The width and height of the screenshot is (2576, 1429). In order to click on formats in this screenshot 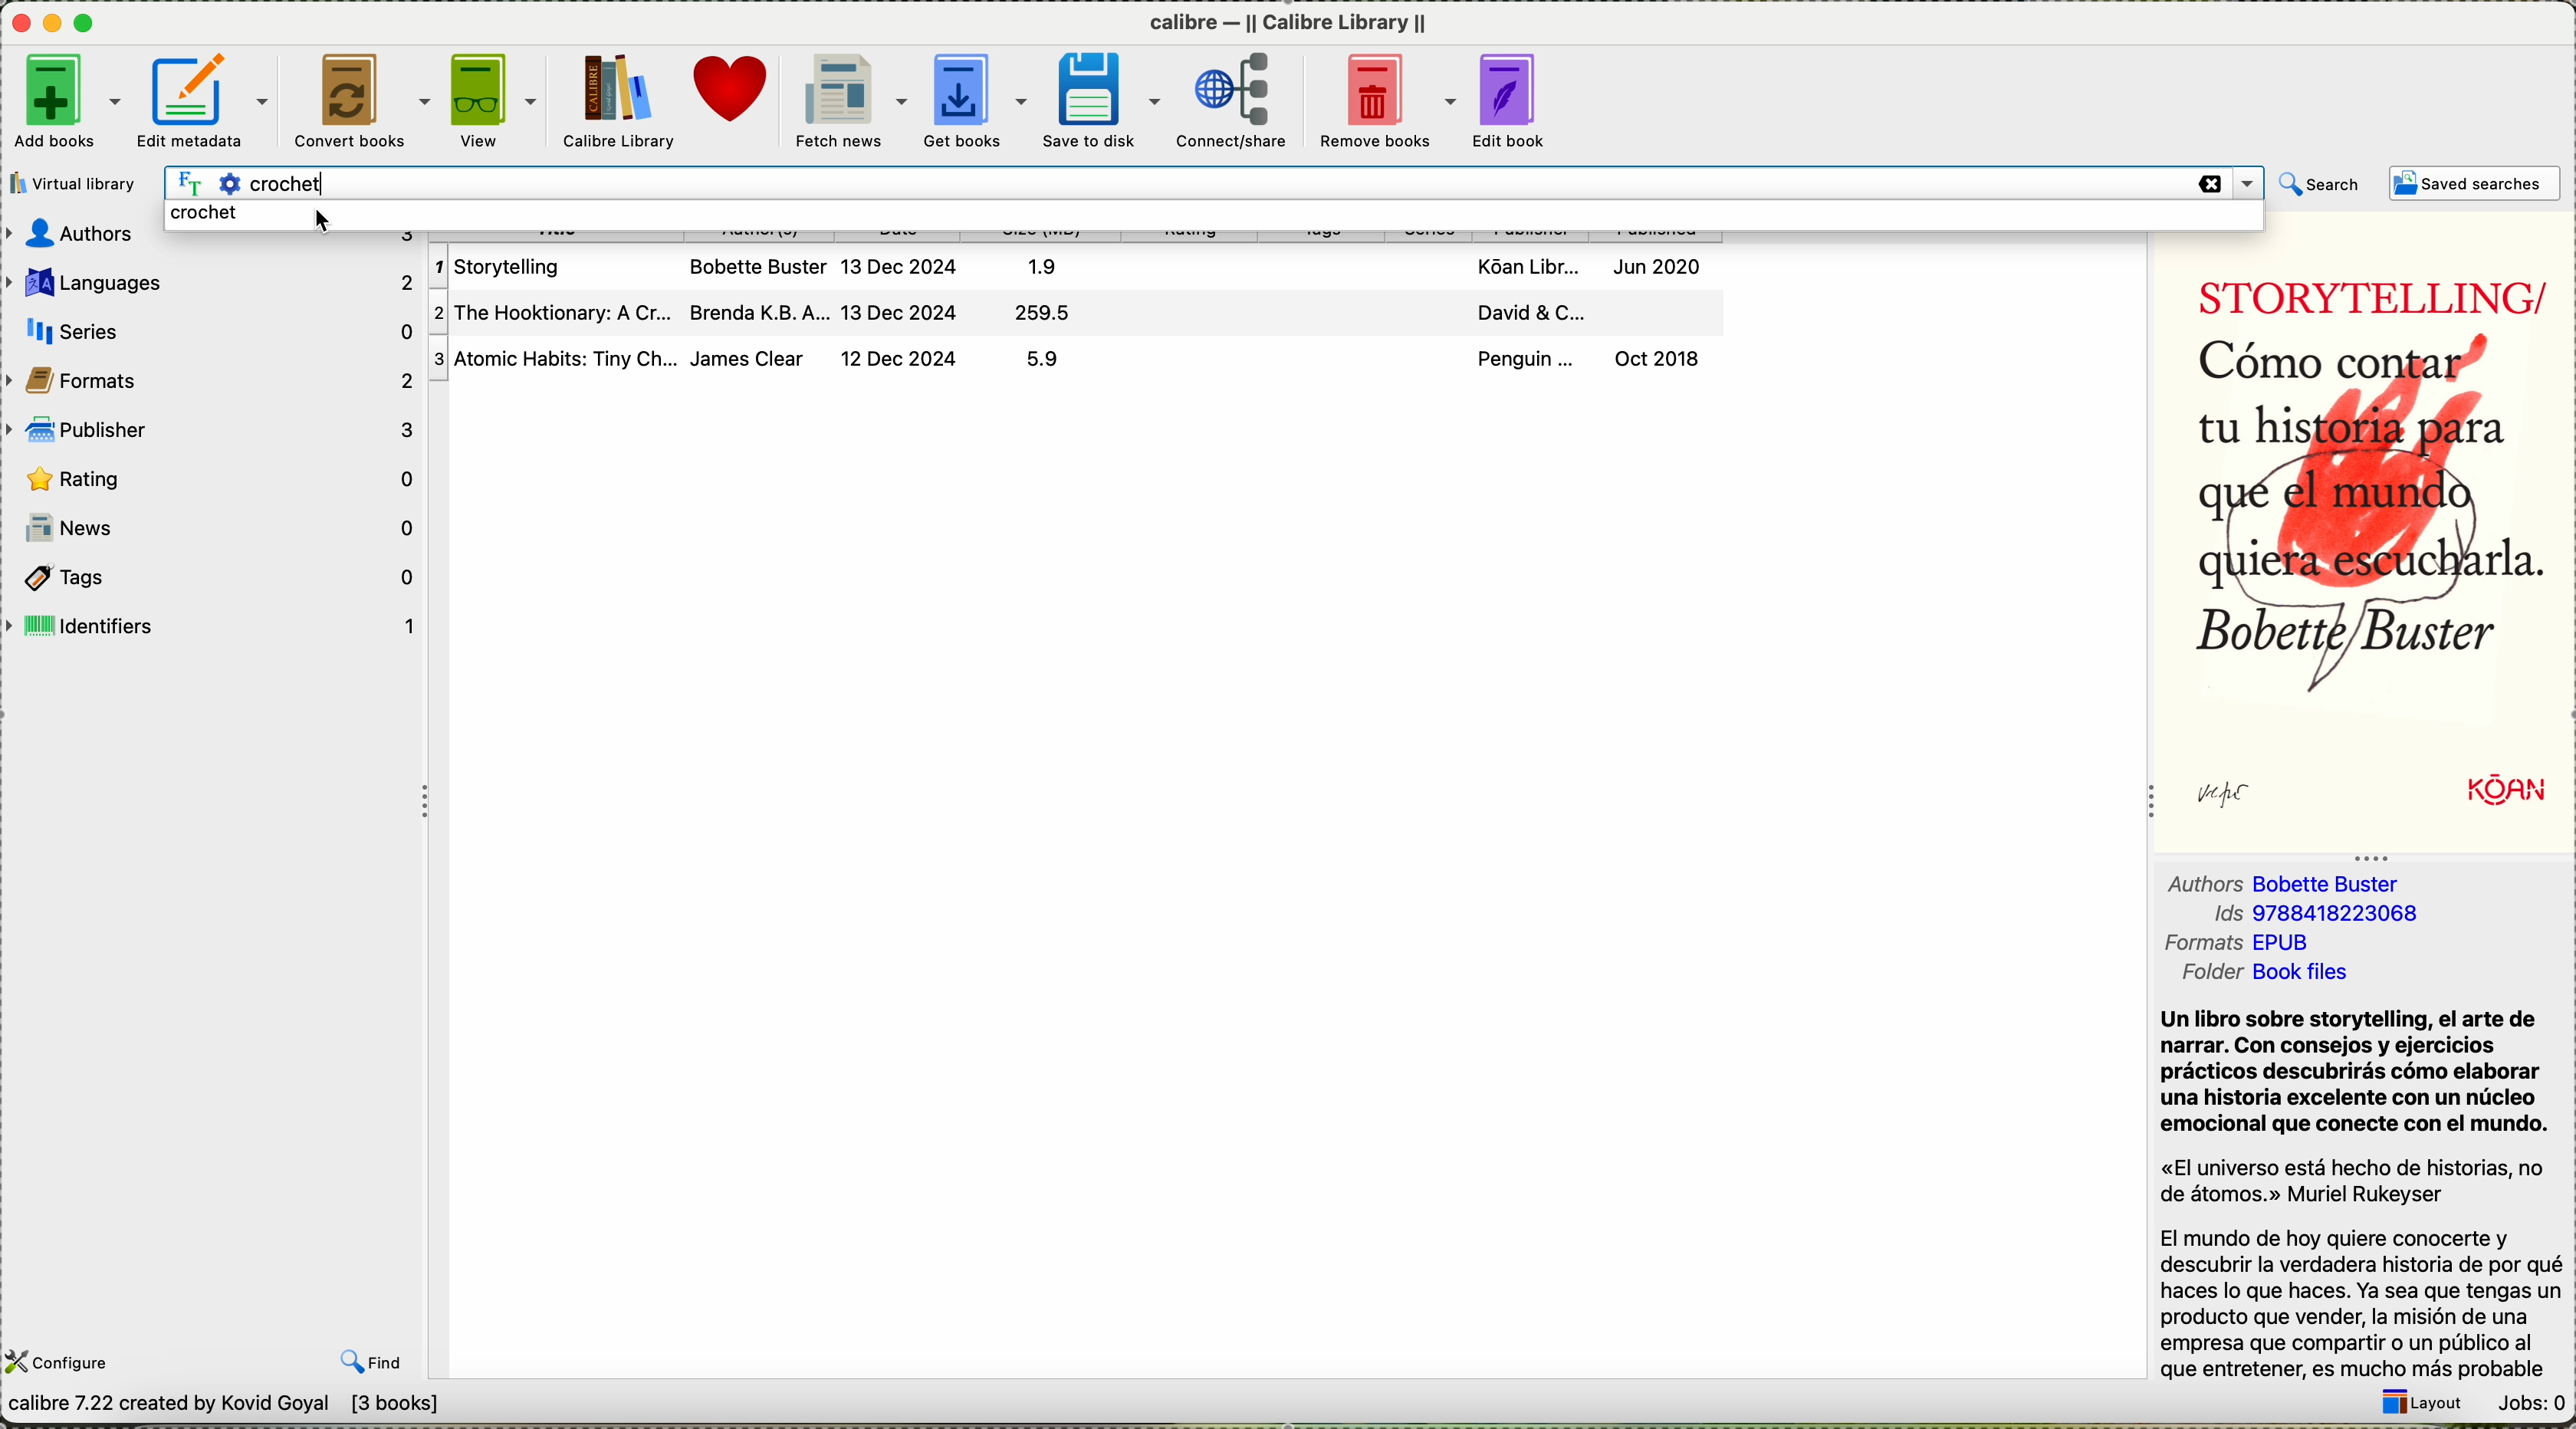, I will do `click(214, 381)`.